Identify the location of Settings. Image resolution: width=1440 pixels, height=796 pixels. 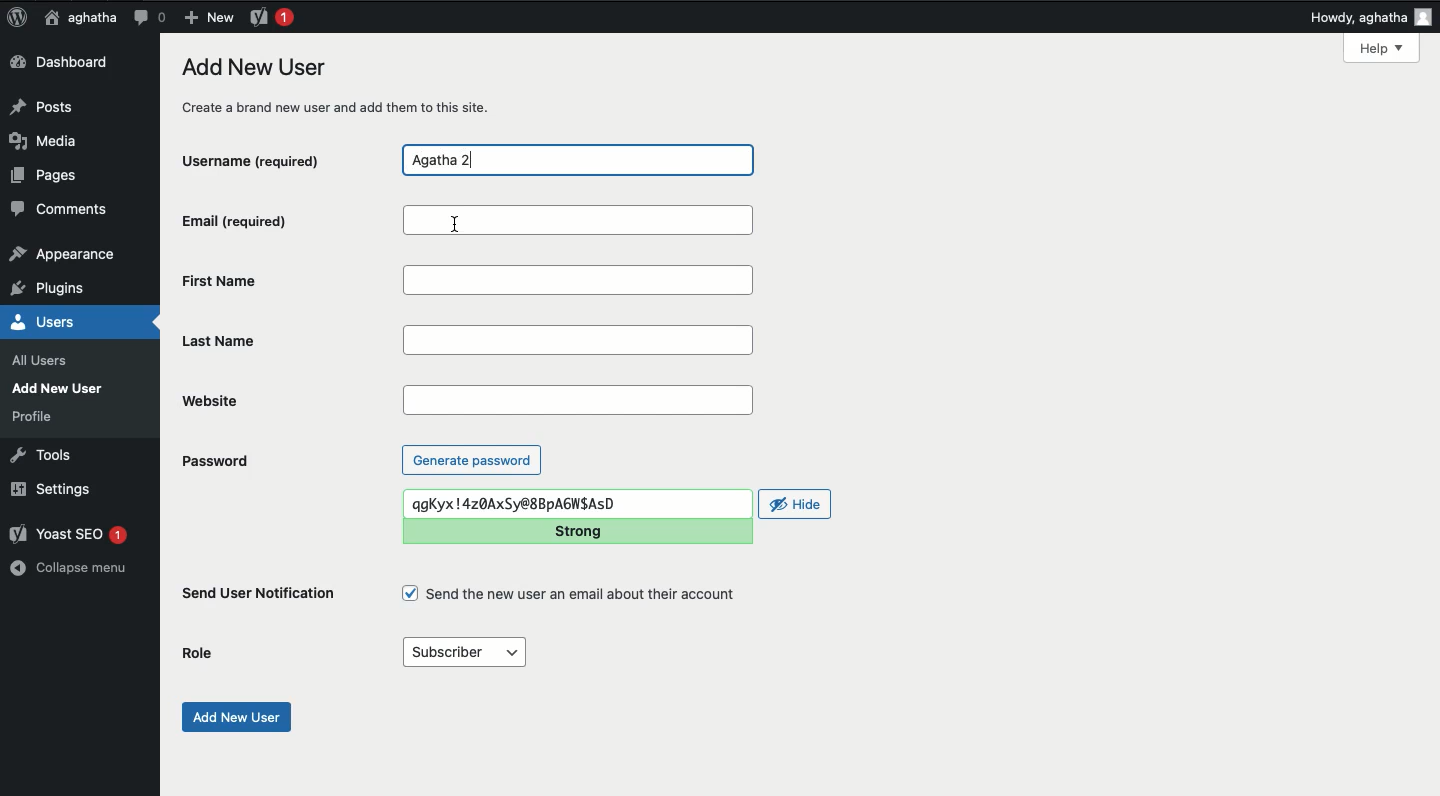
(49, 488).